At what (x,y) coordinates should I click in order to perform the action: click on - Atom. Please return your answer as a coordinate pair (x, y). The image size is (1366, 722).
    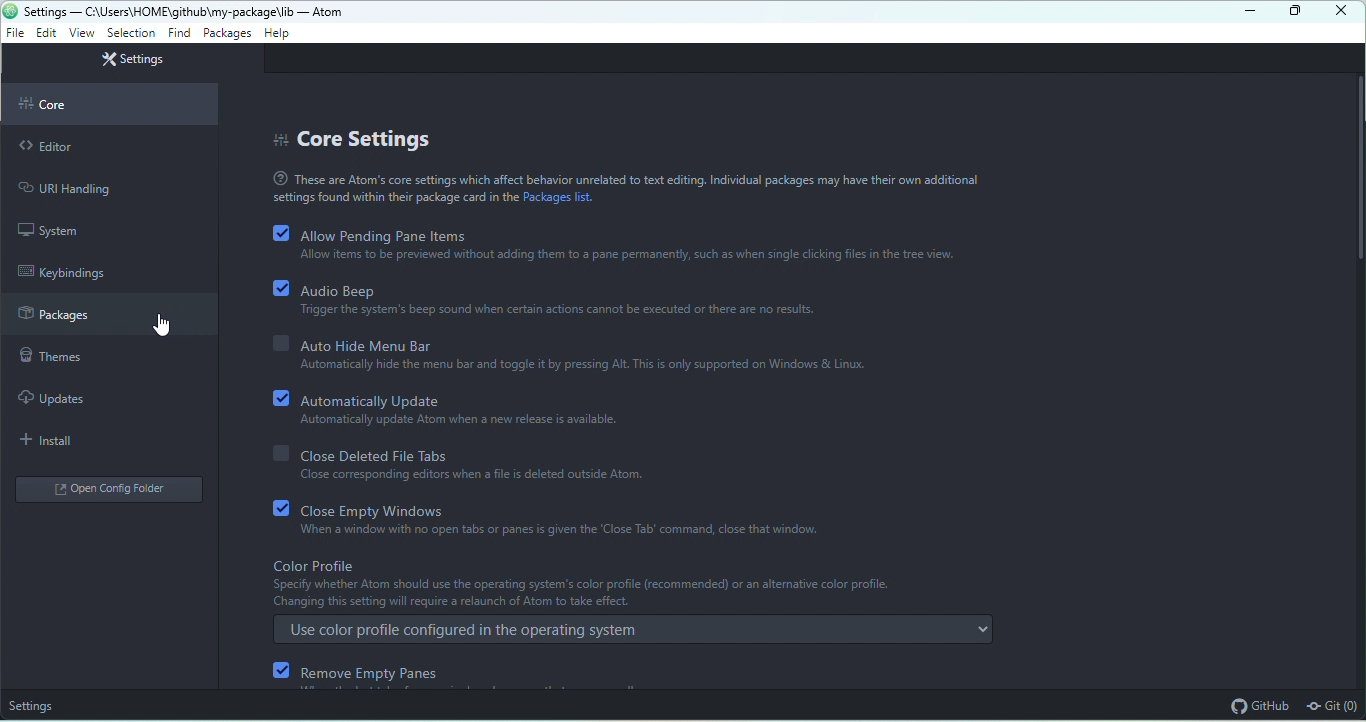
    Looking at the image, I should click on (319, 12).